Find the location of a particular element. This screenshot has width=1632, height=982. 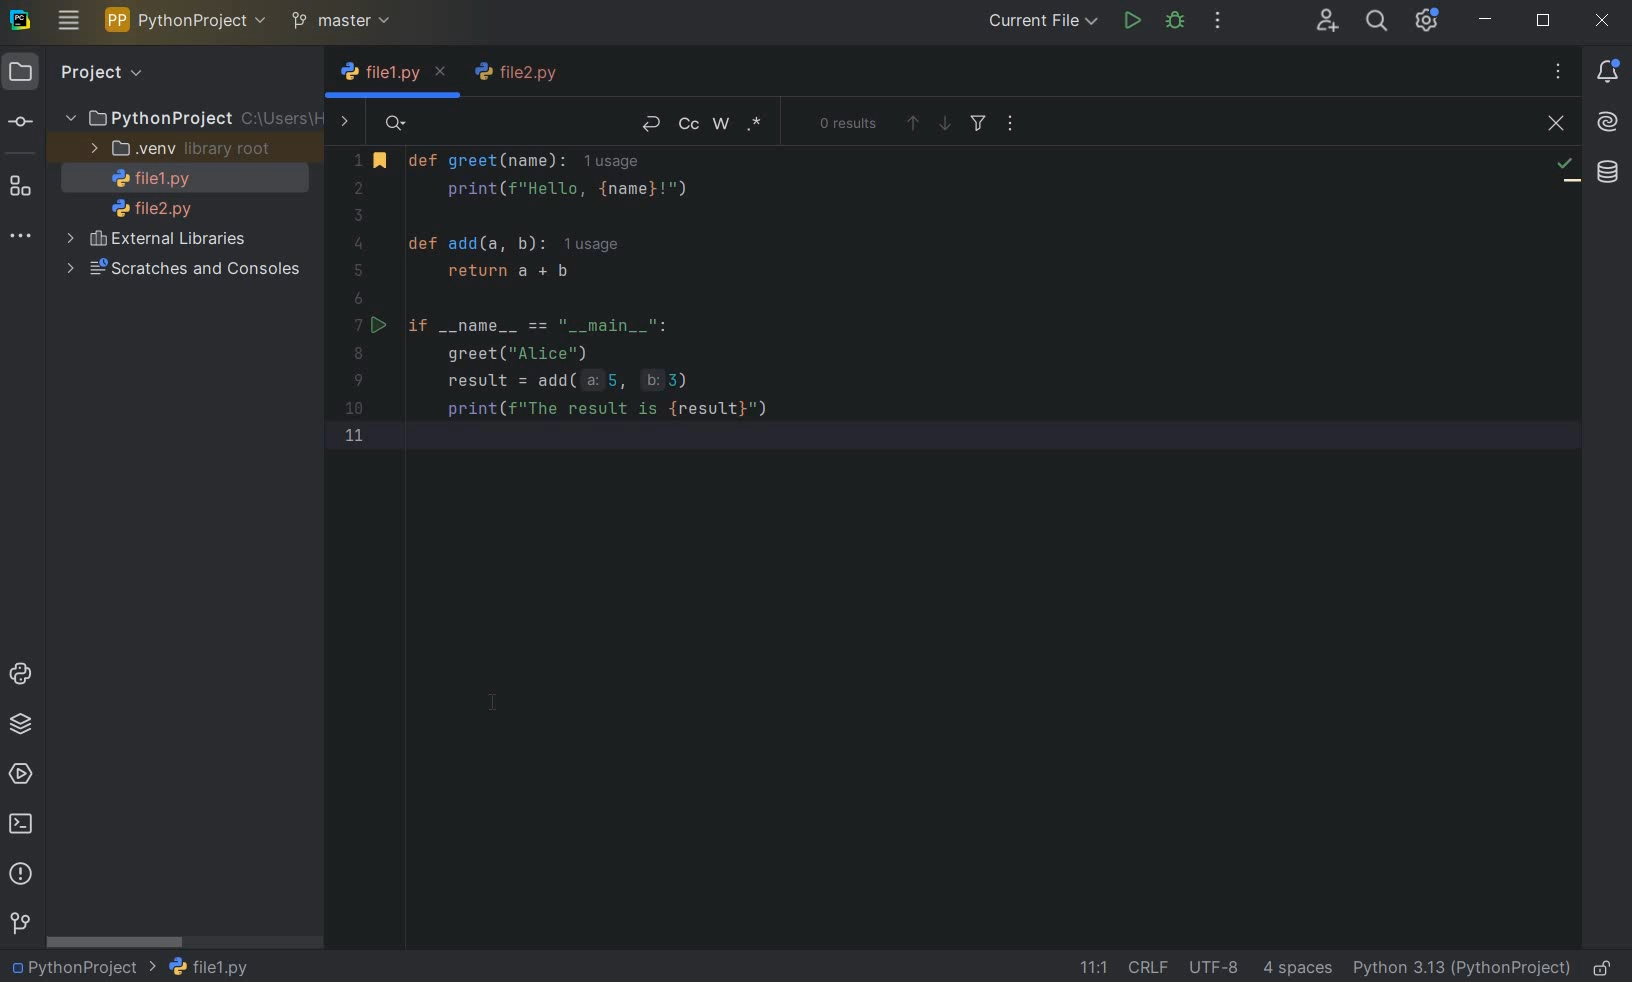

RUN is located at coordinates (1131, 20).